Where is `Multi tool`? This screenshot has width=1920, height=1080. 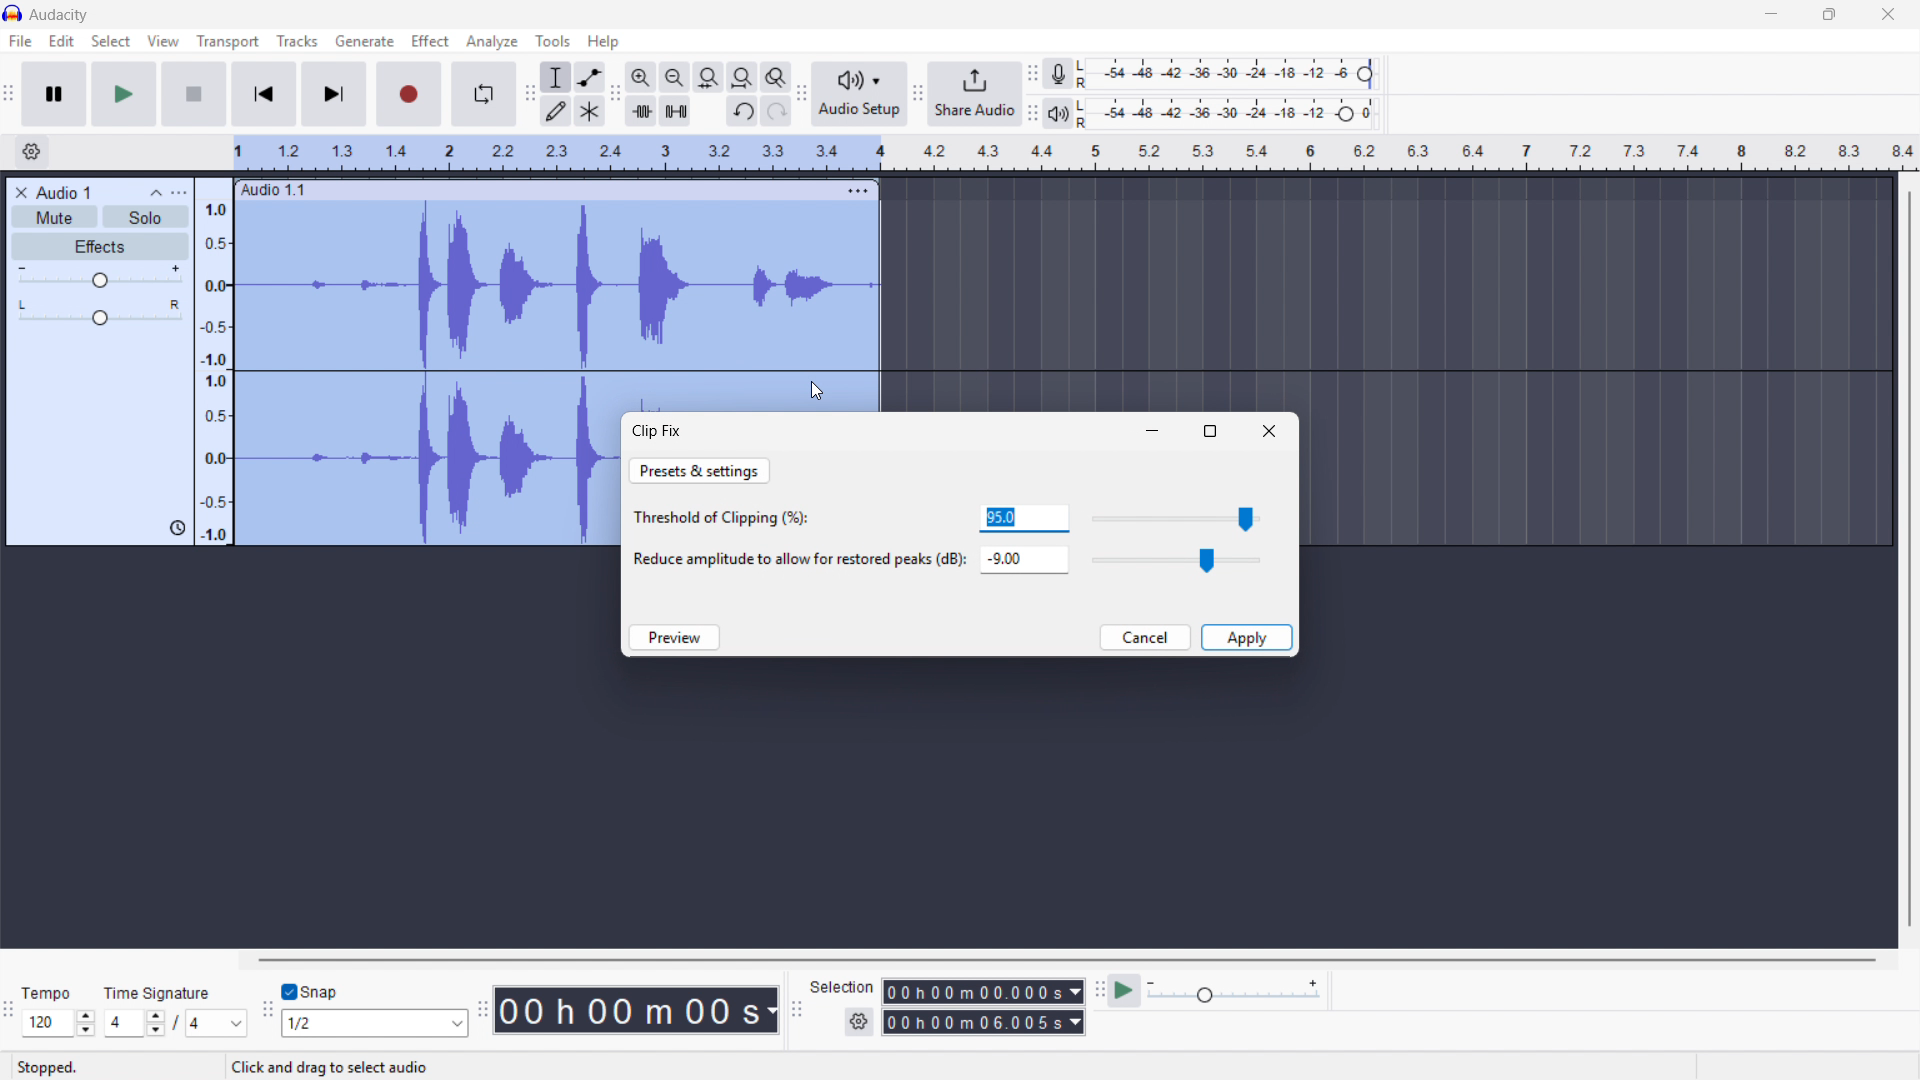
Multi tool is located at coordinates (589, 112).